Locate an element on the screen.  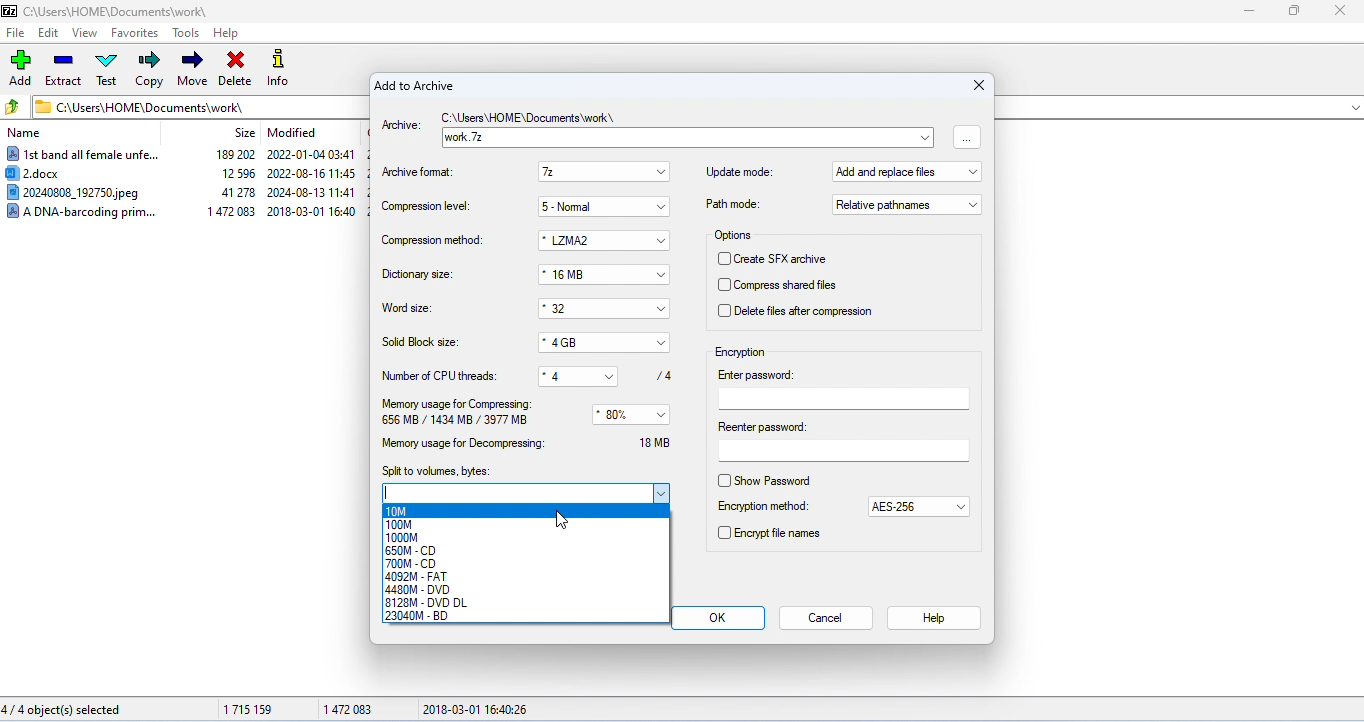
 is located at coordinates (663, 276).